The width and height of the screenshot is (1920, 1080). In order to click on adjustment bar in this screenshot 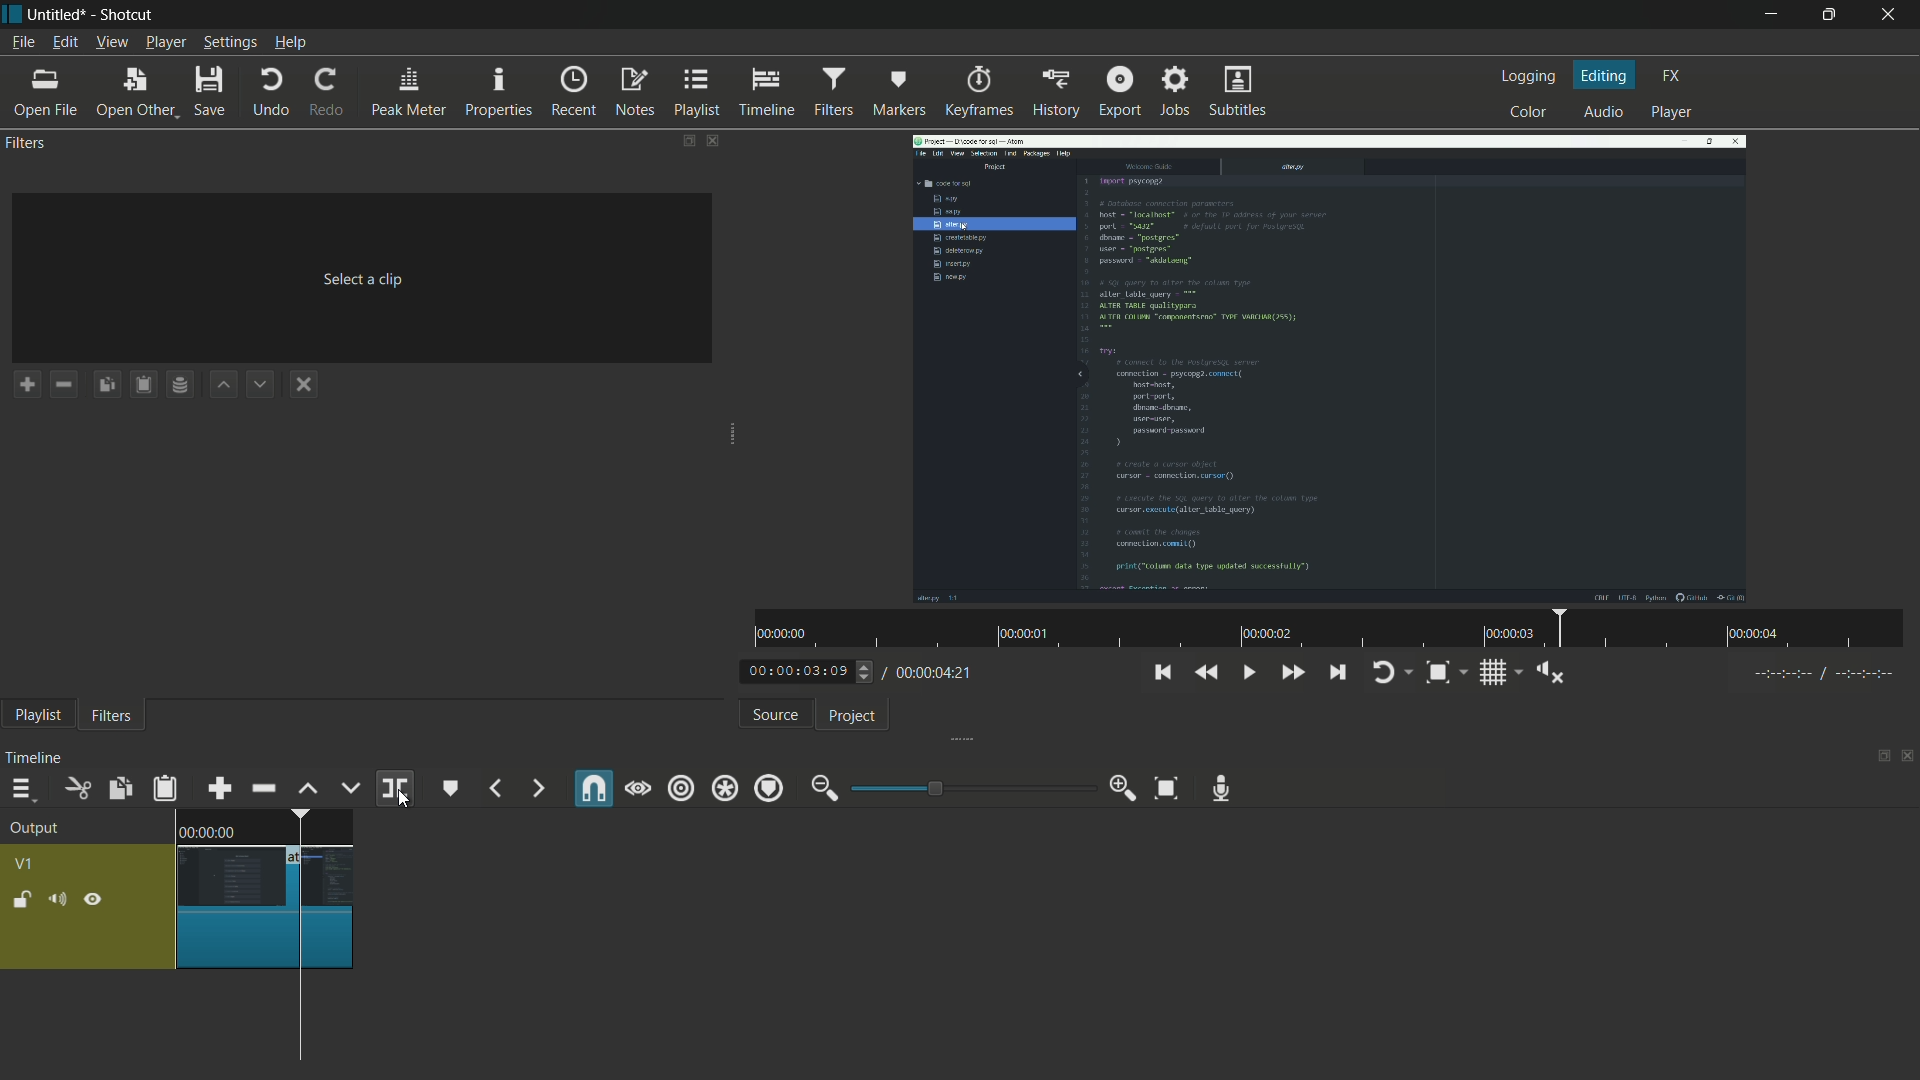, I will do `click(970, 788)`.